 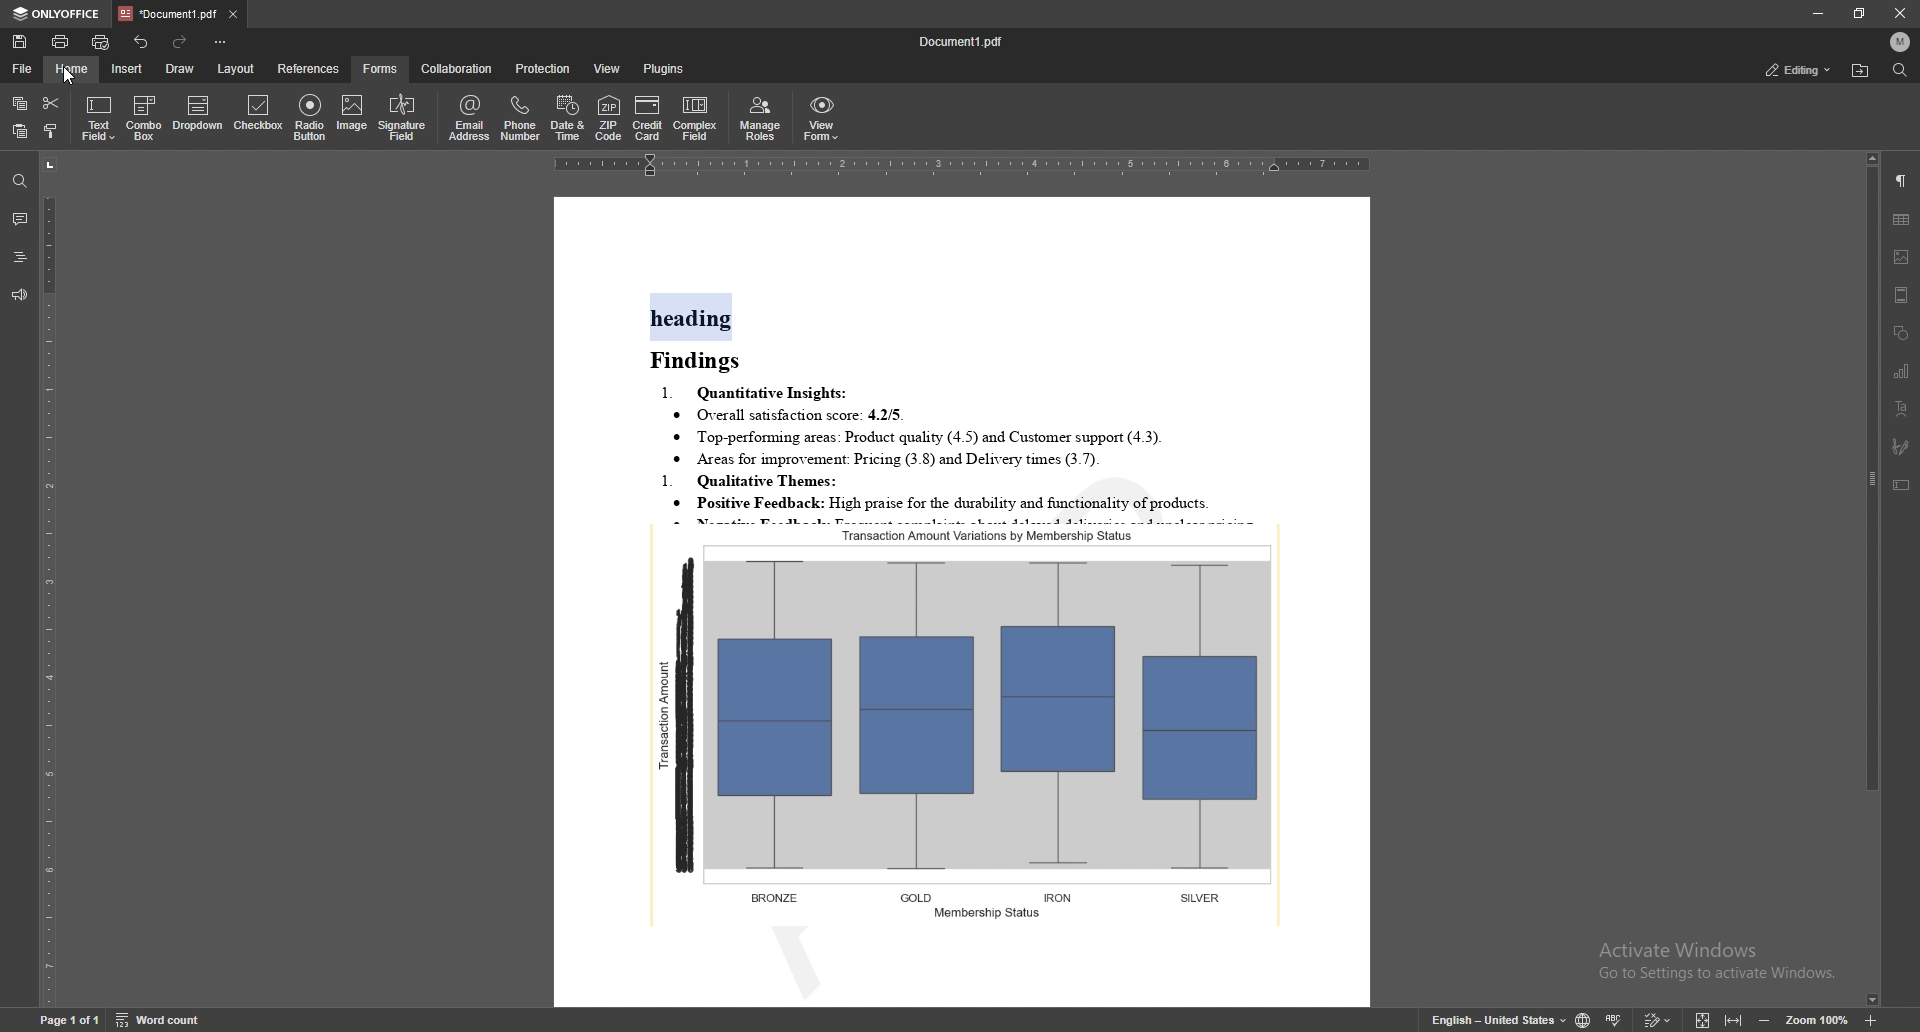 What do you see at coordinates (1799, 70) in the screenshot?
I see `status` at bounding box center [1799, 70].